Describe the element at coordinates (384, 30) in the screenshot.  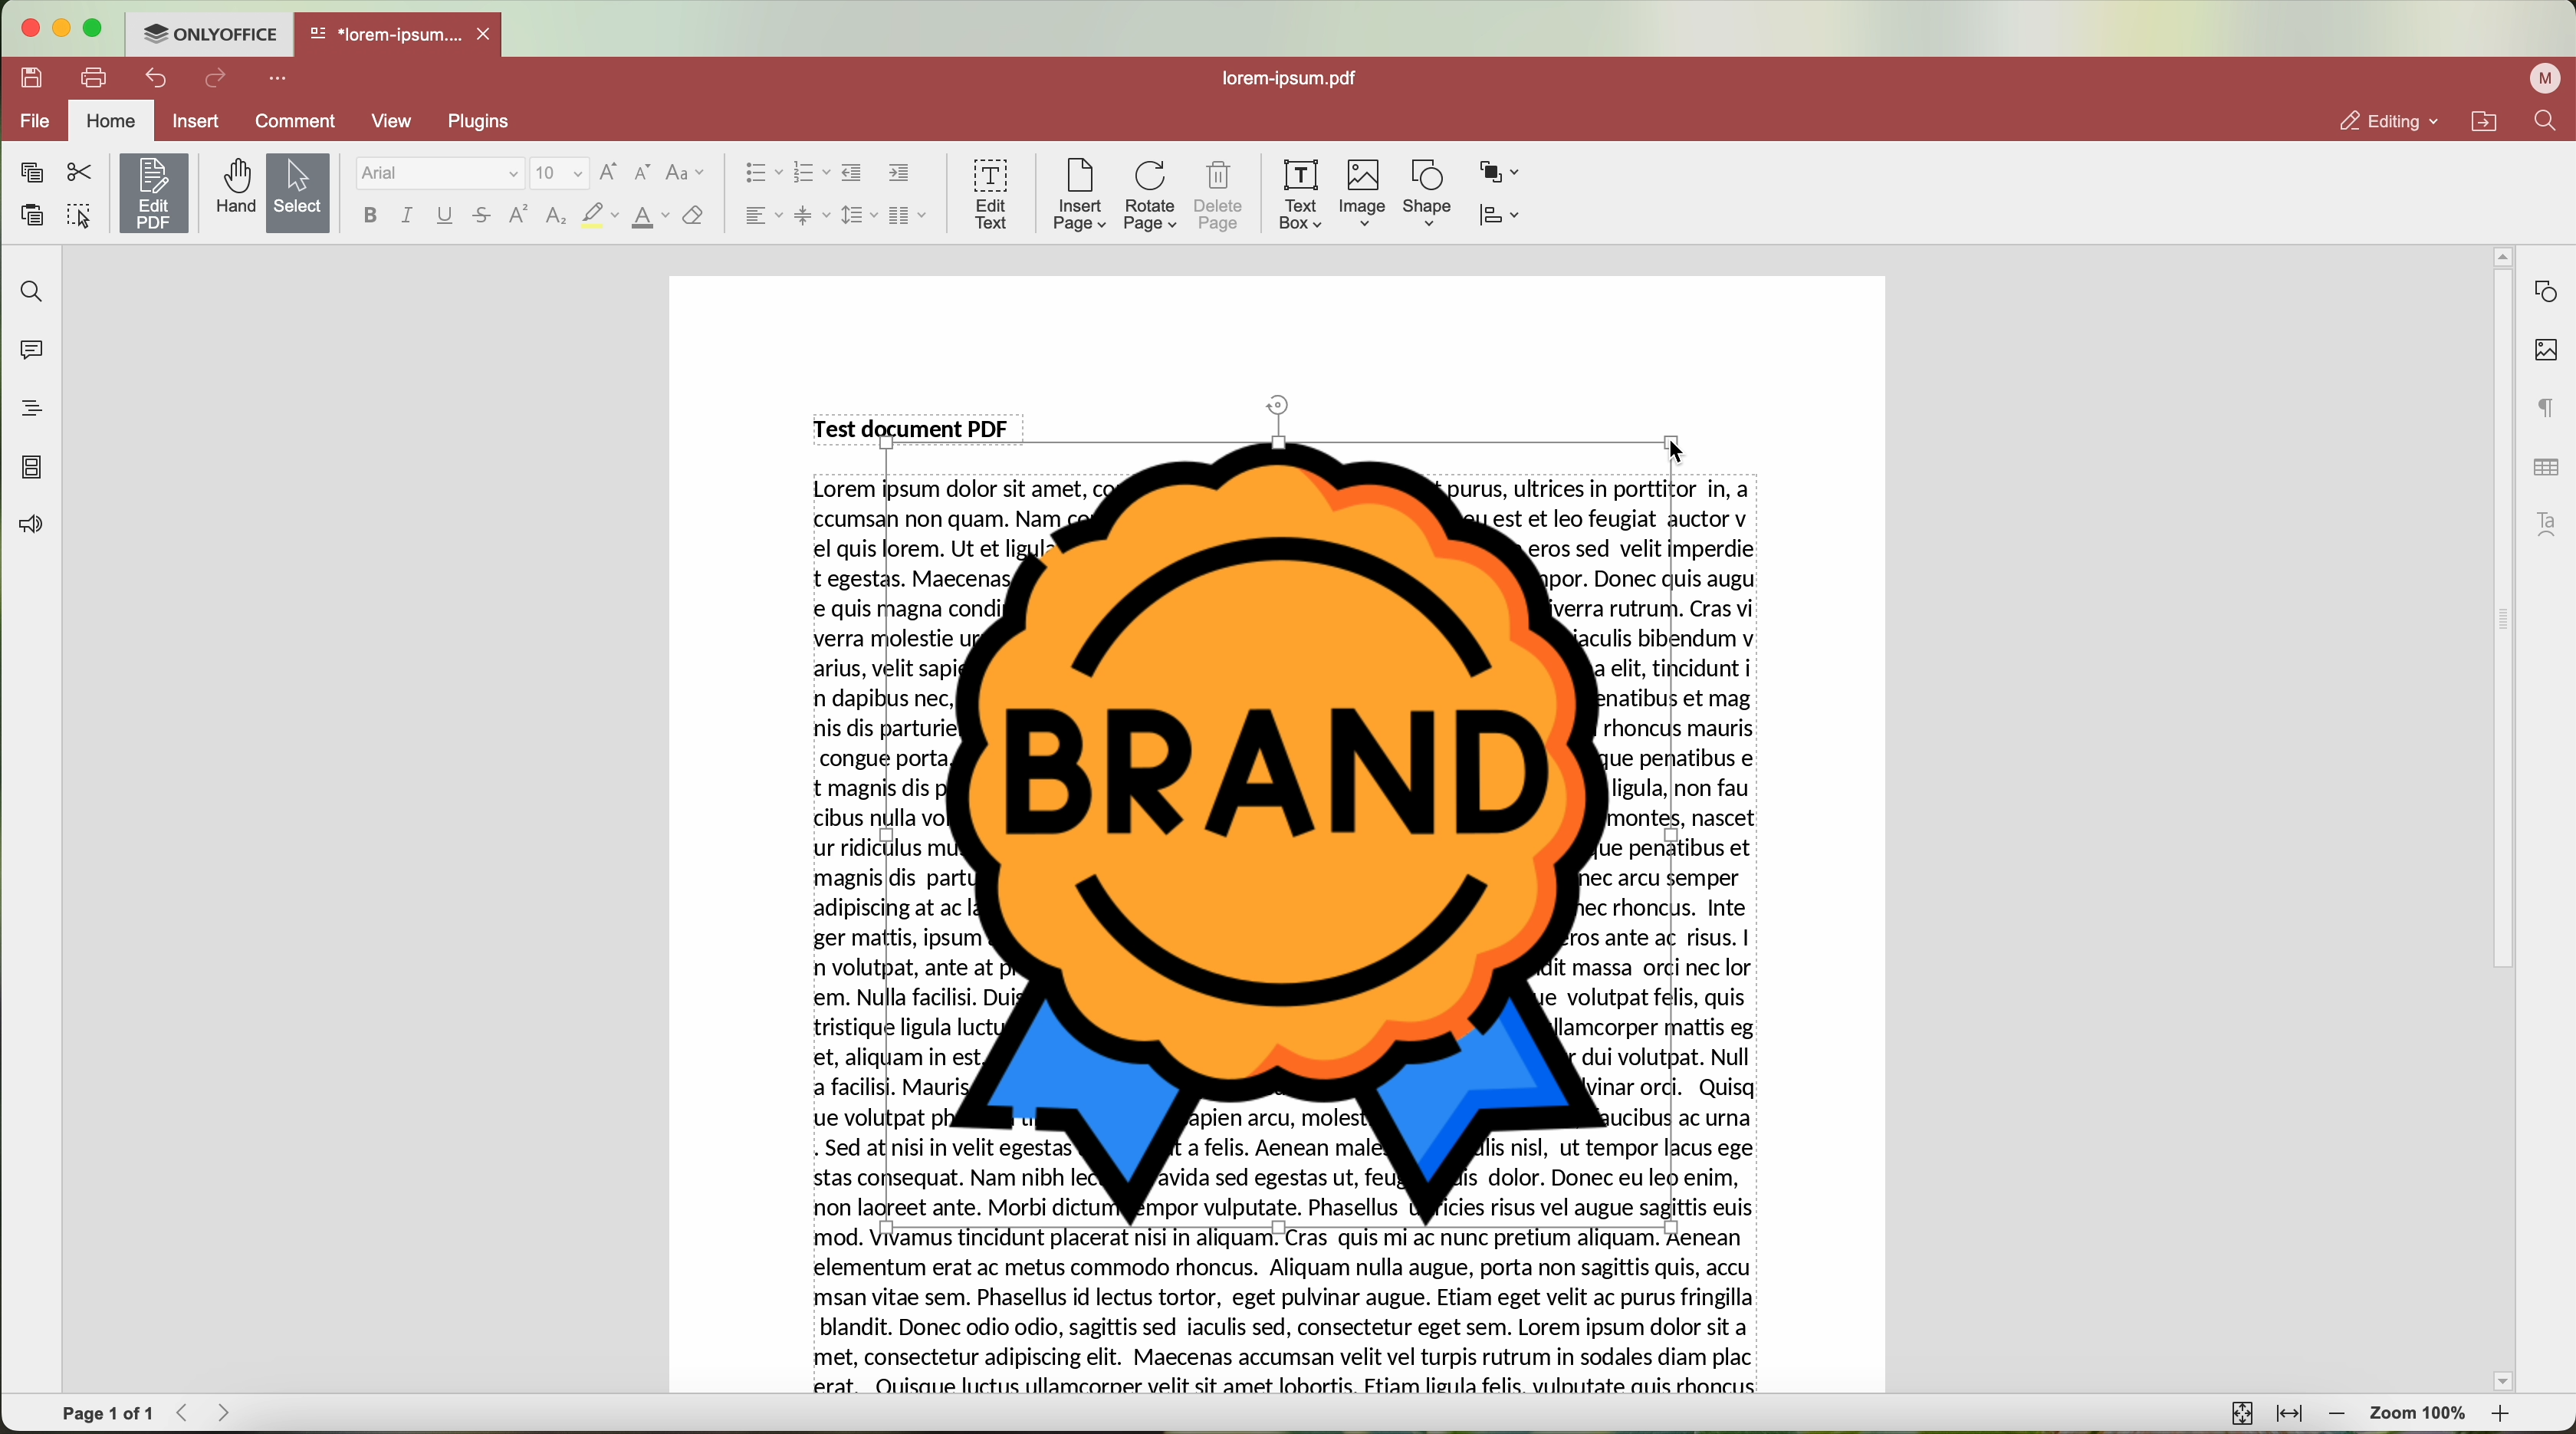
I see `*lorem-ipsum....` at that location.